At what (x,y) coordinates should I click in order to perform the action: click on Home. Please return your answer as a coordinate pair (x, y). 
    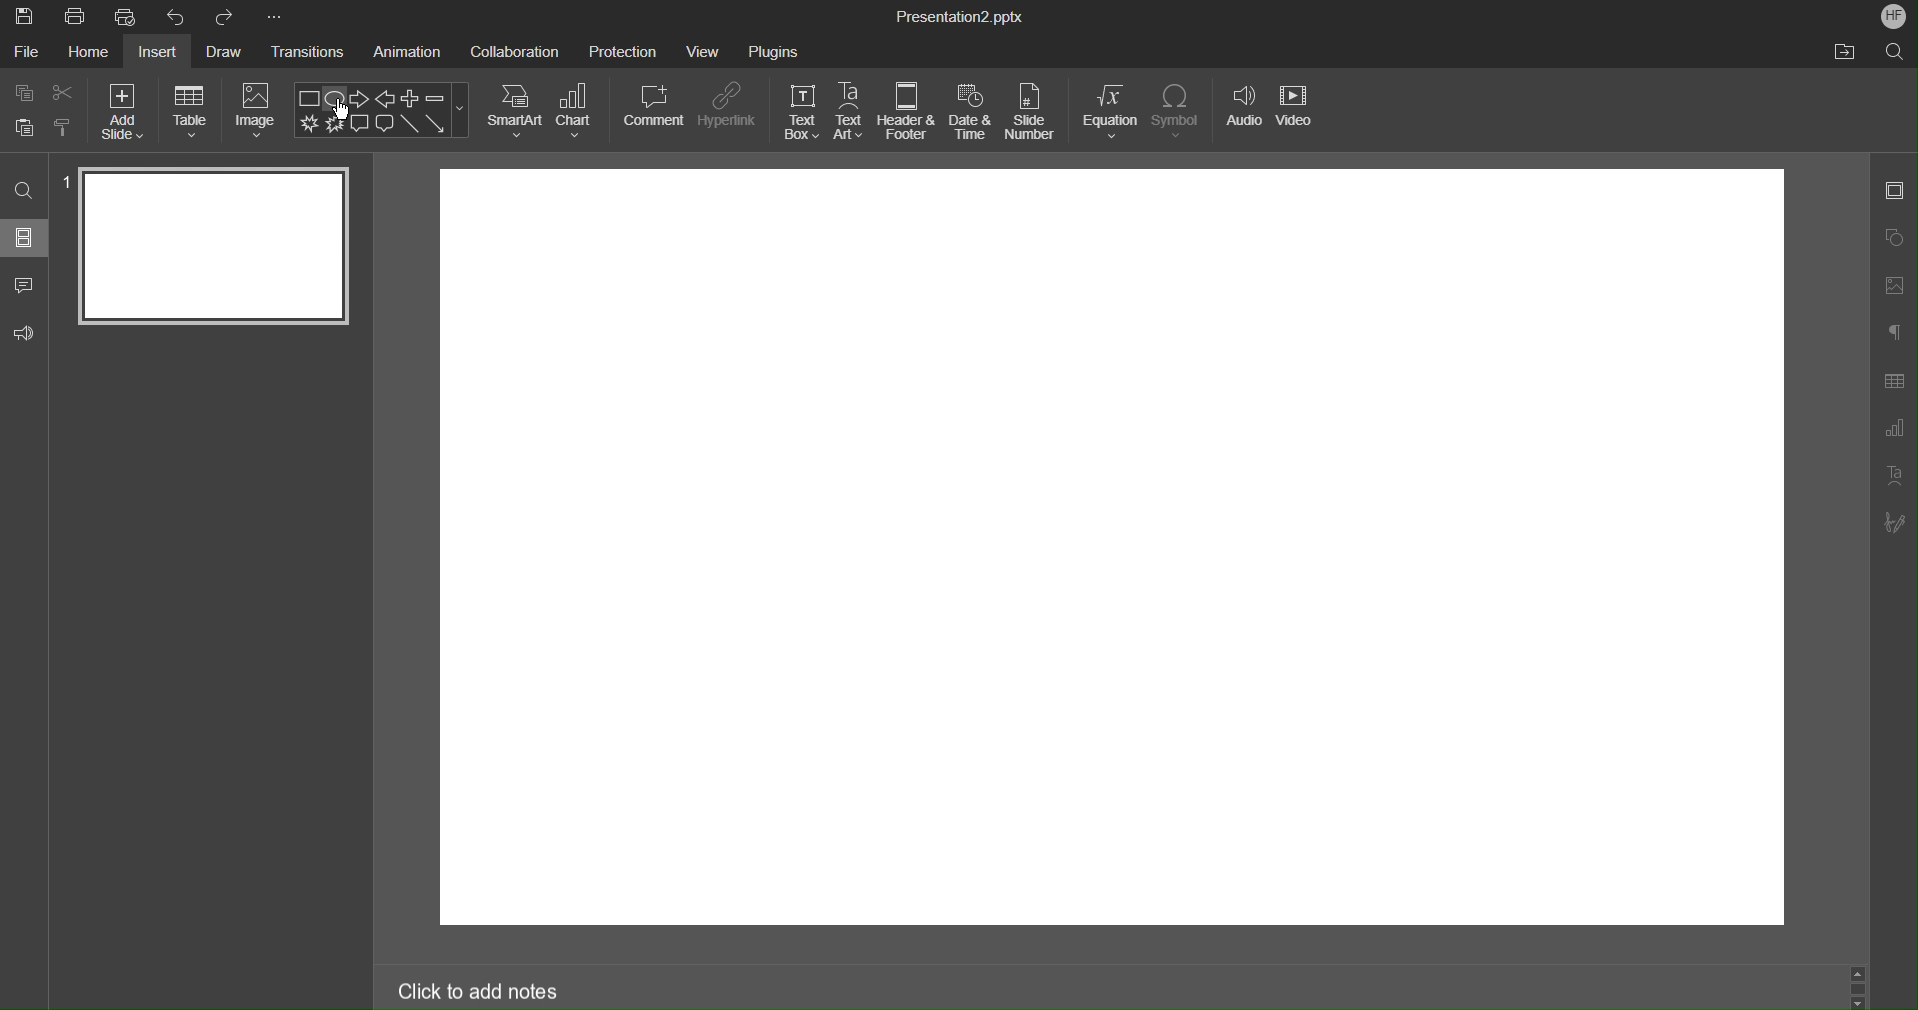
    Looking at the image, I should click on (86, 53).